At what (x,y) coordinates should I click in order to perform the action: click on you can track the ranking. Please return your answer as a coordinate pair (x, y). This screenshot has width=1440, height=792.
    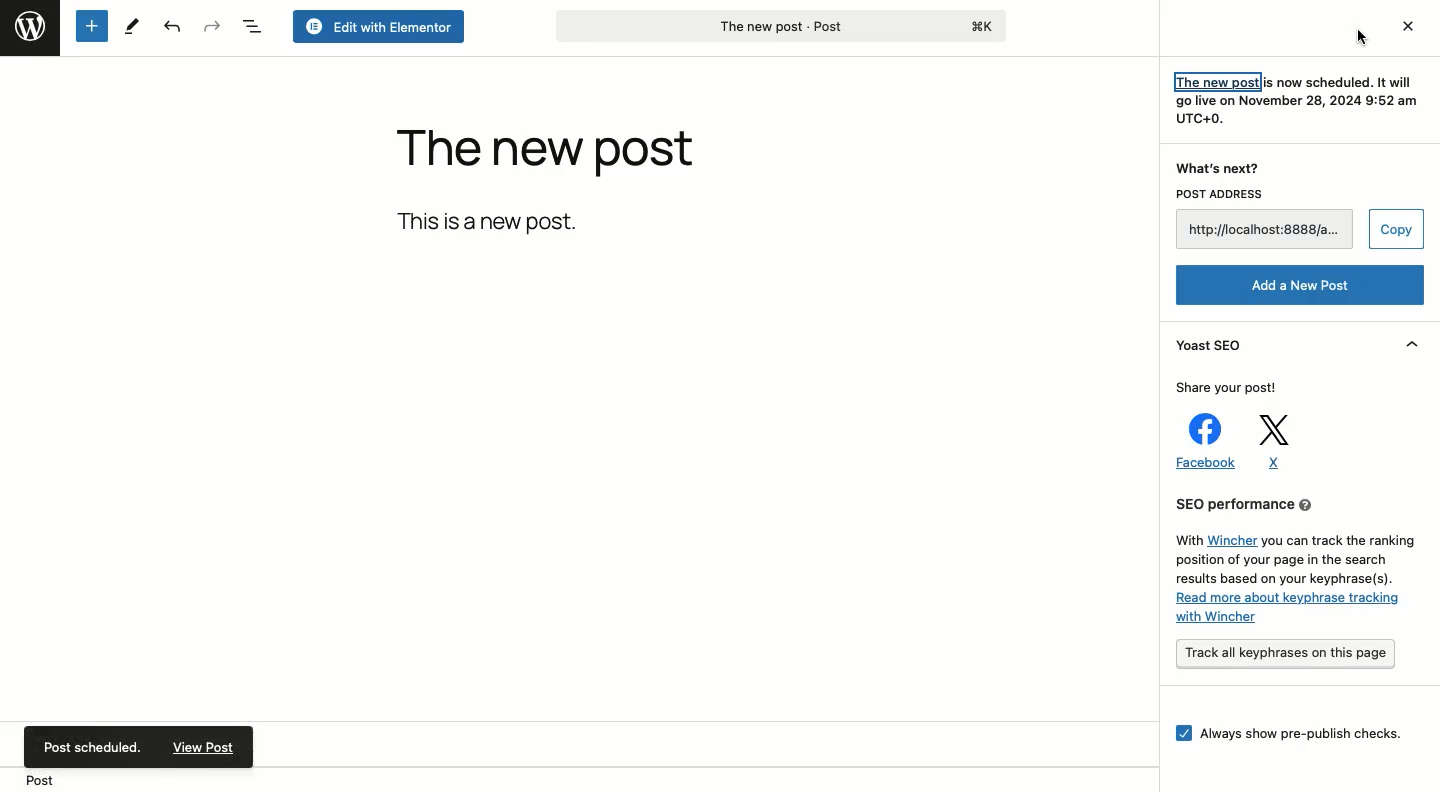
    Looking at the image, I should click on (1340, 541).